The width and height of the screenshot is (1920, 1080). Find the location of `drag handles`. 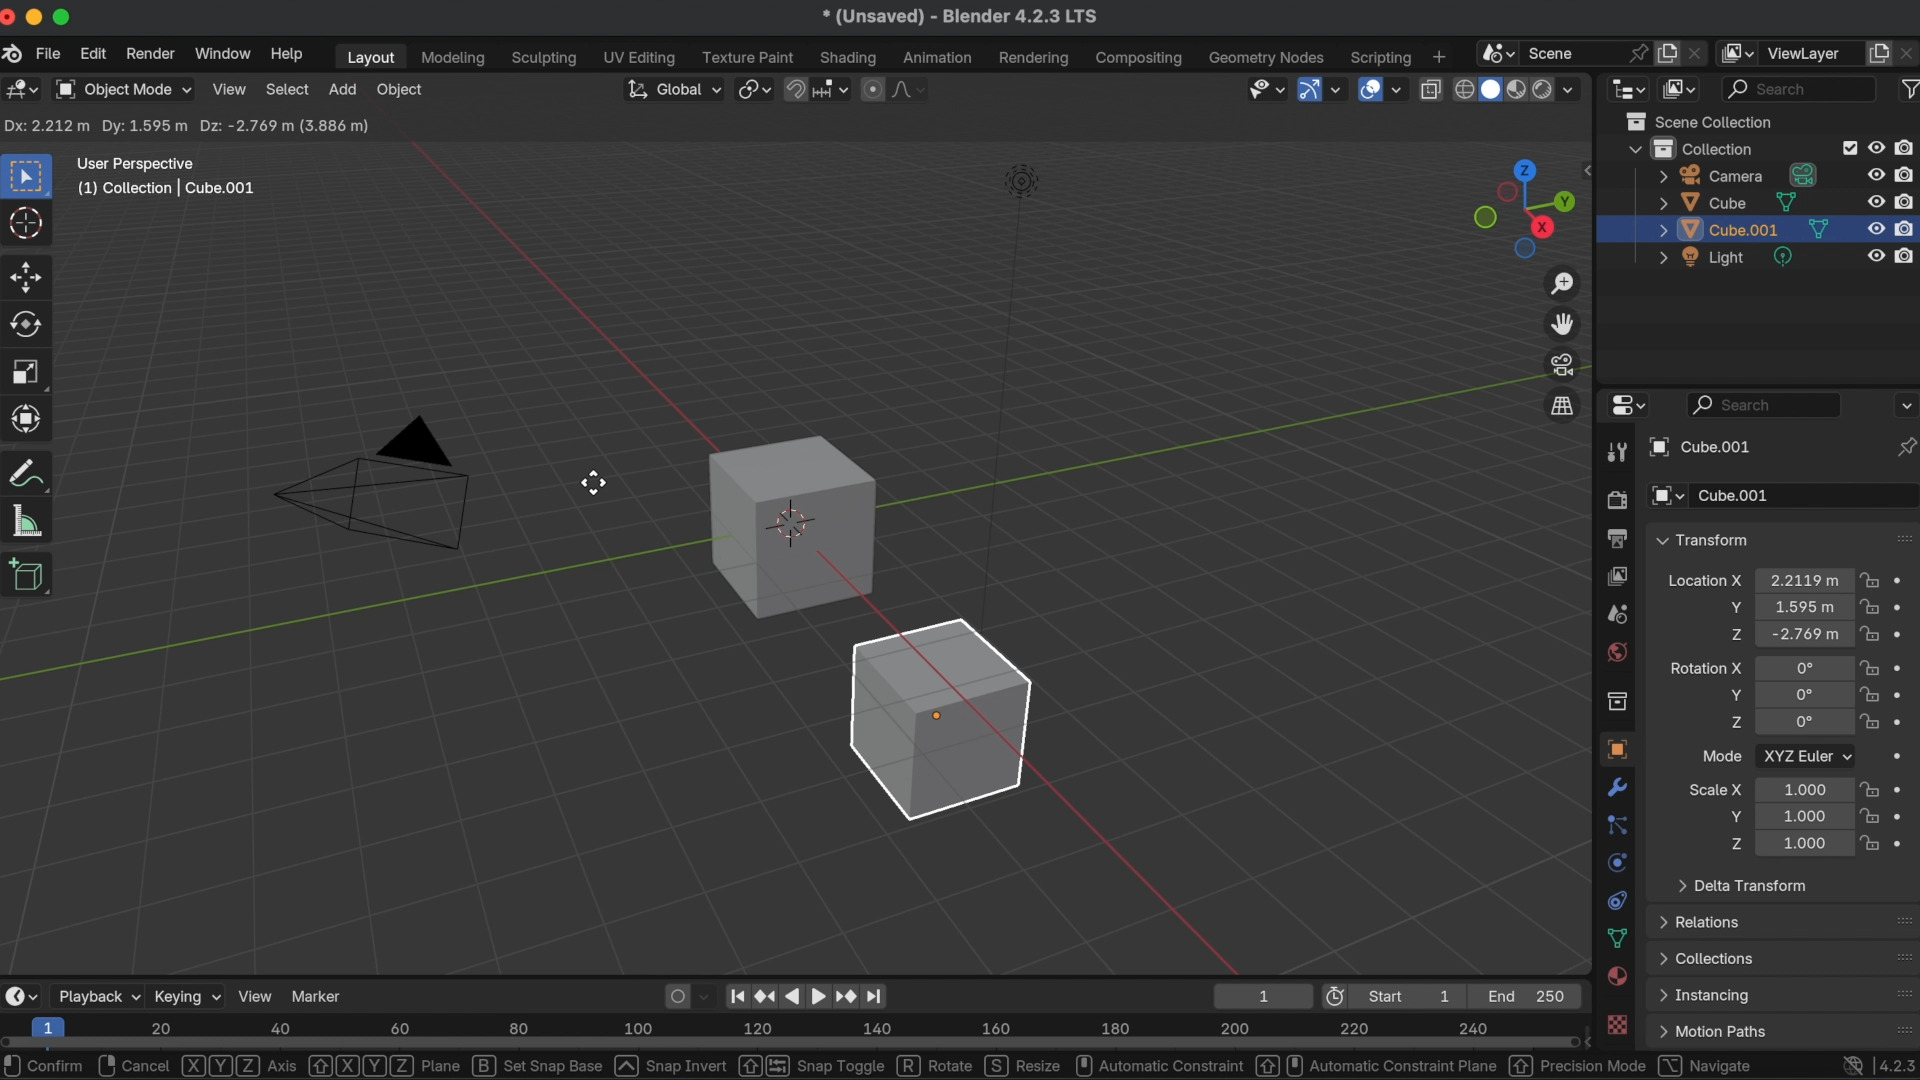

drag handles is located at coordinates (1901, 537).